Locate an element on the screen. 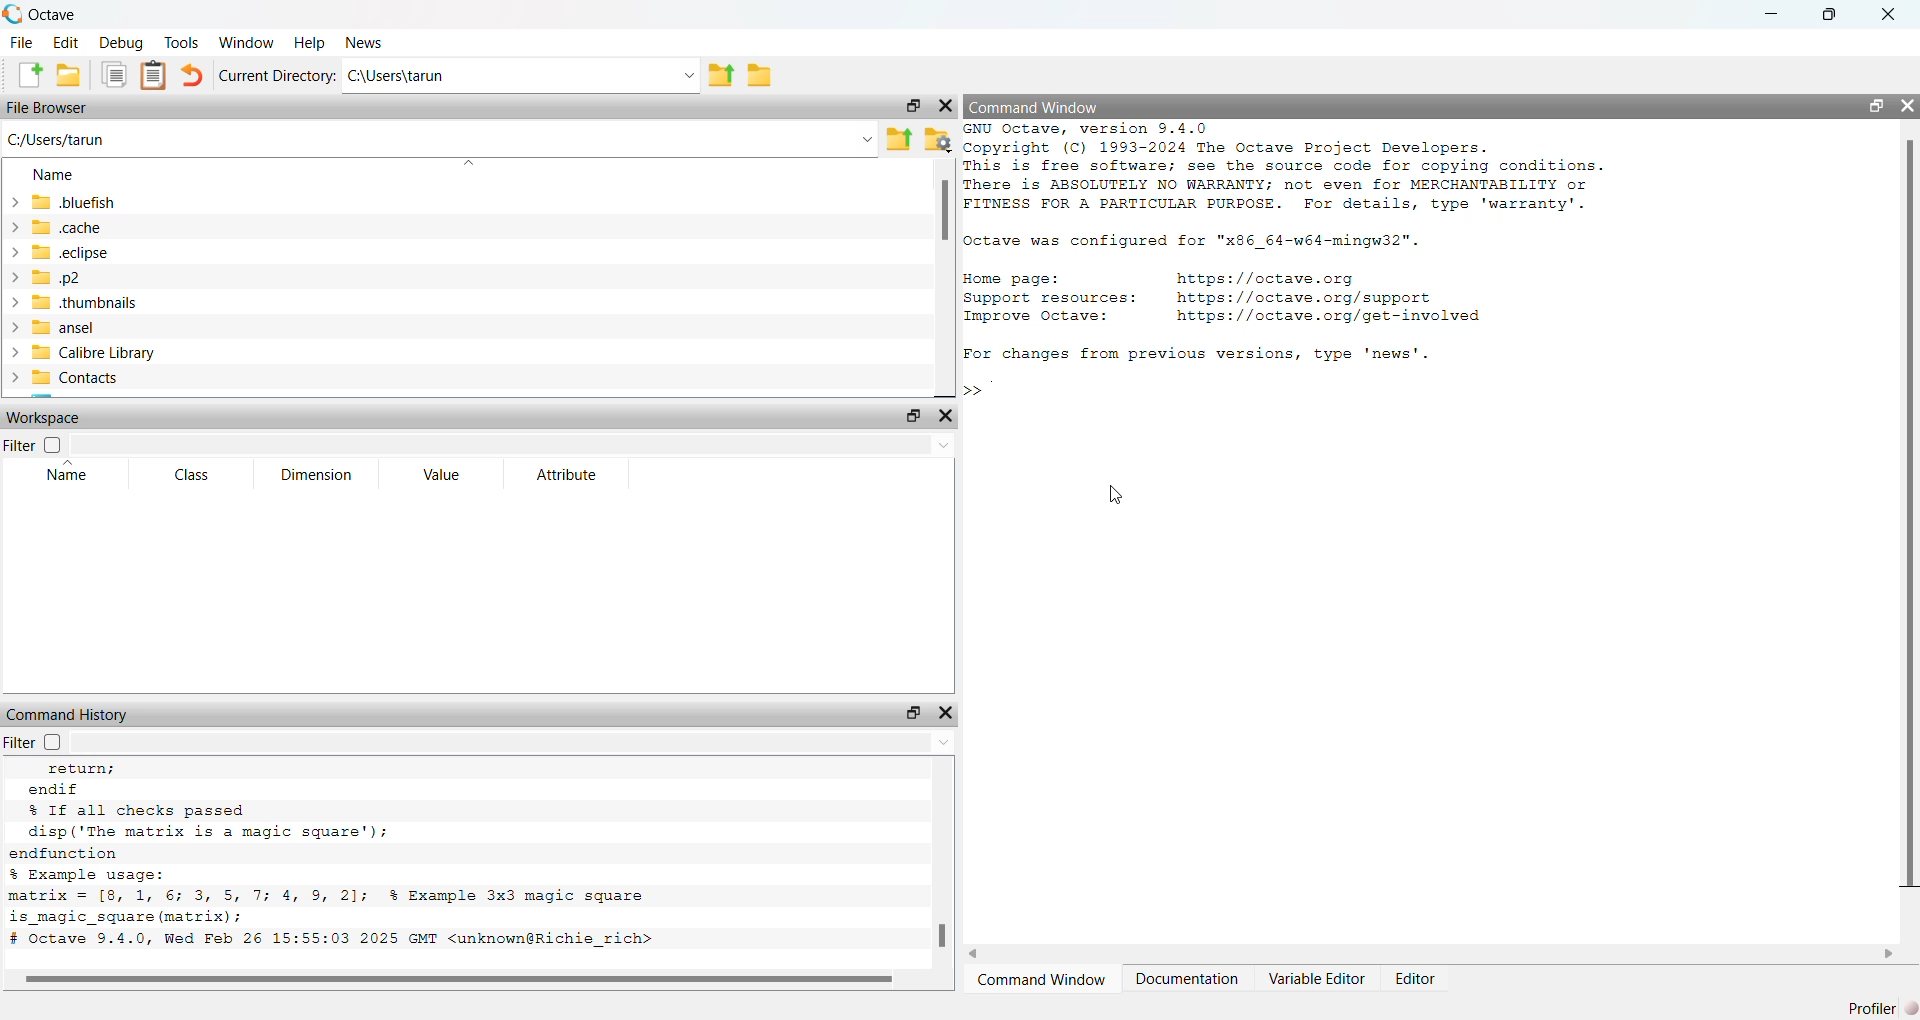 This screenshot has height=1020, width=1920. Value is located at coordinates (440, 476).